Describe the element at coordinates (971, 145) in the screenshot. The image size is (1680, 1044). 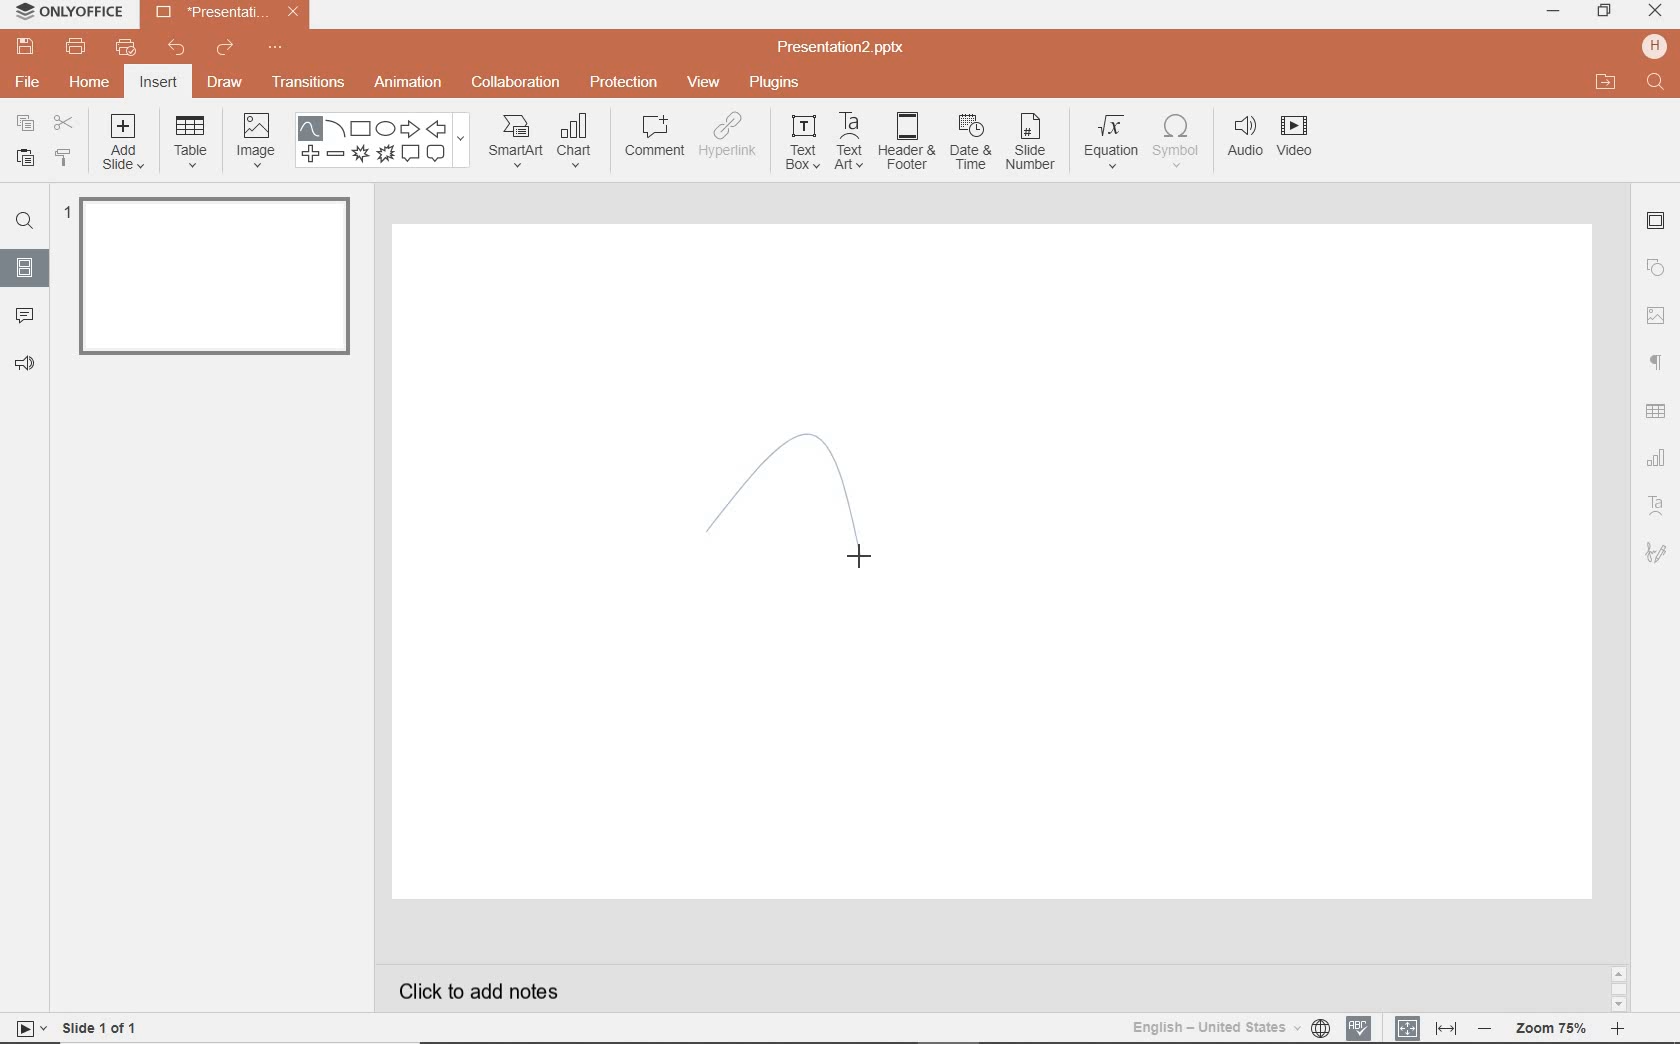
I see `DATE & TIME` at that location.